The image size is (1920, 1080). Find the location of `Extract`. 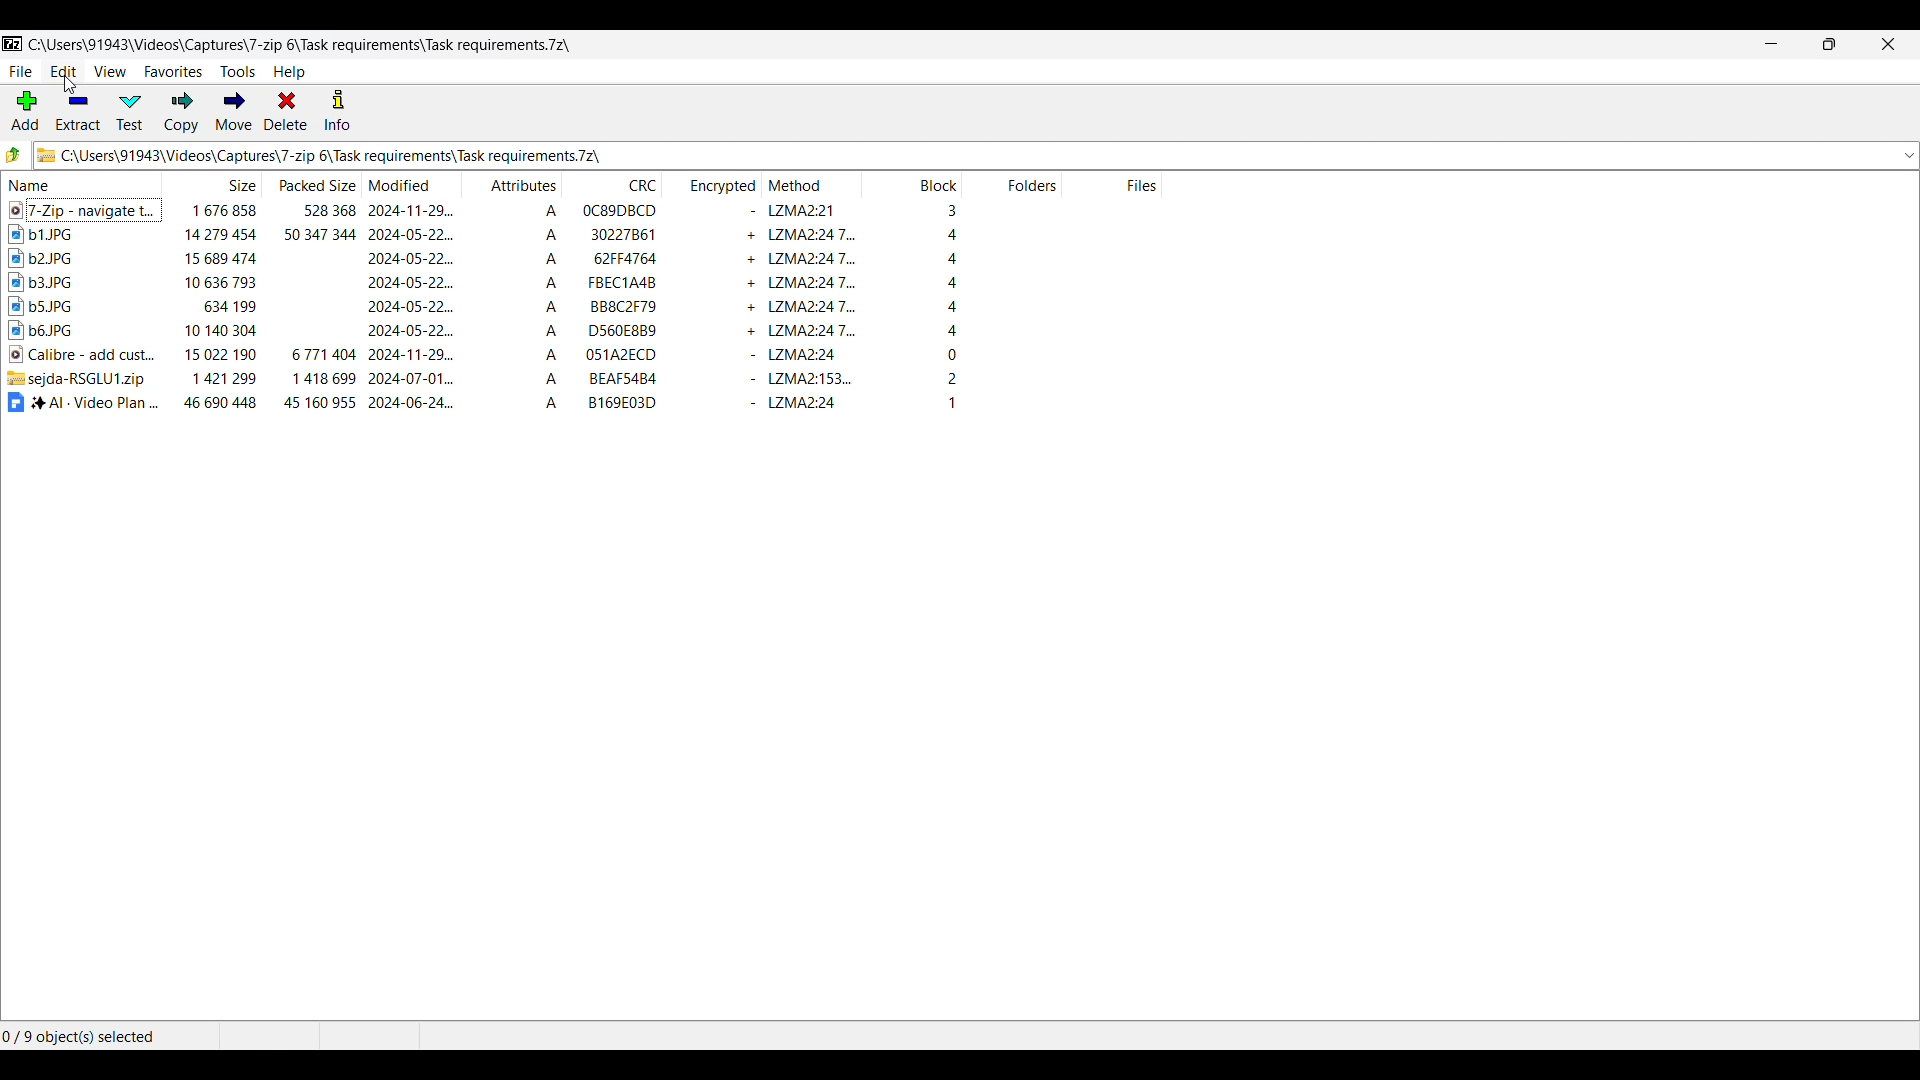

Extract is located at coordinates (79, 112).